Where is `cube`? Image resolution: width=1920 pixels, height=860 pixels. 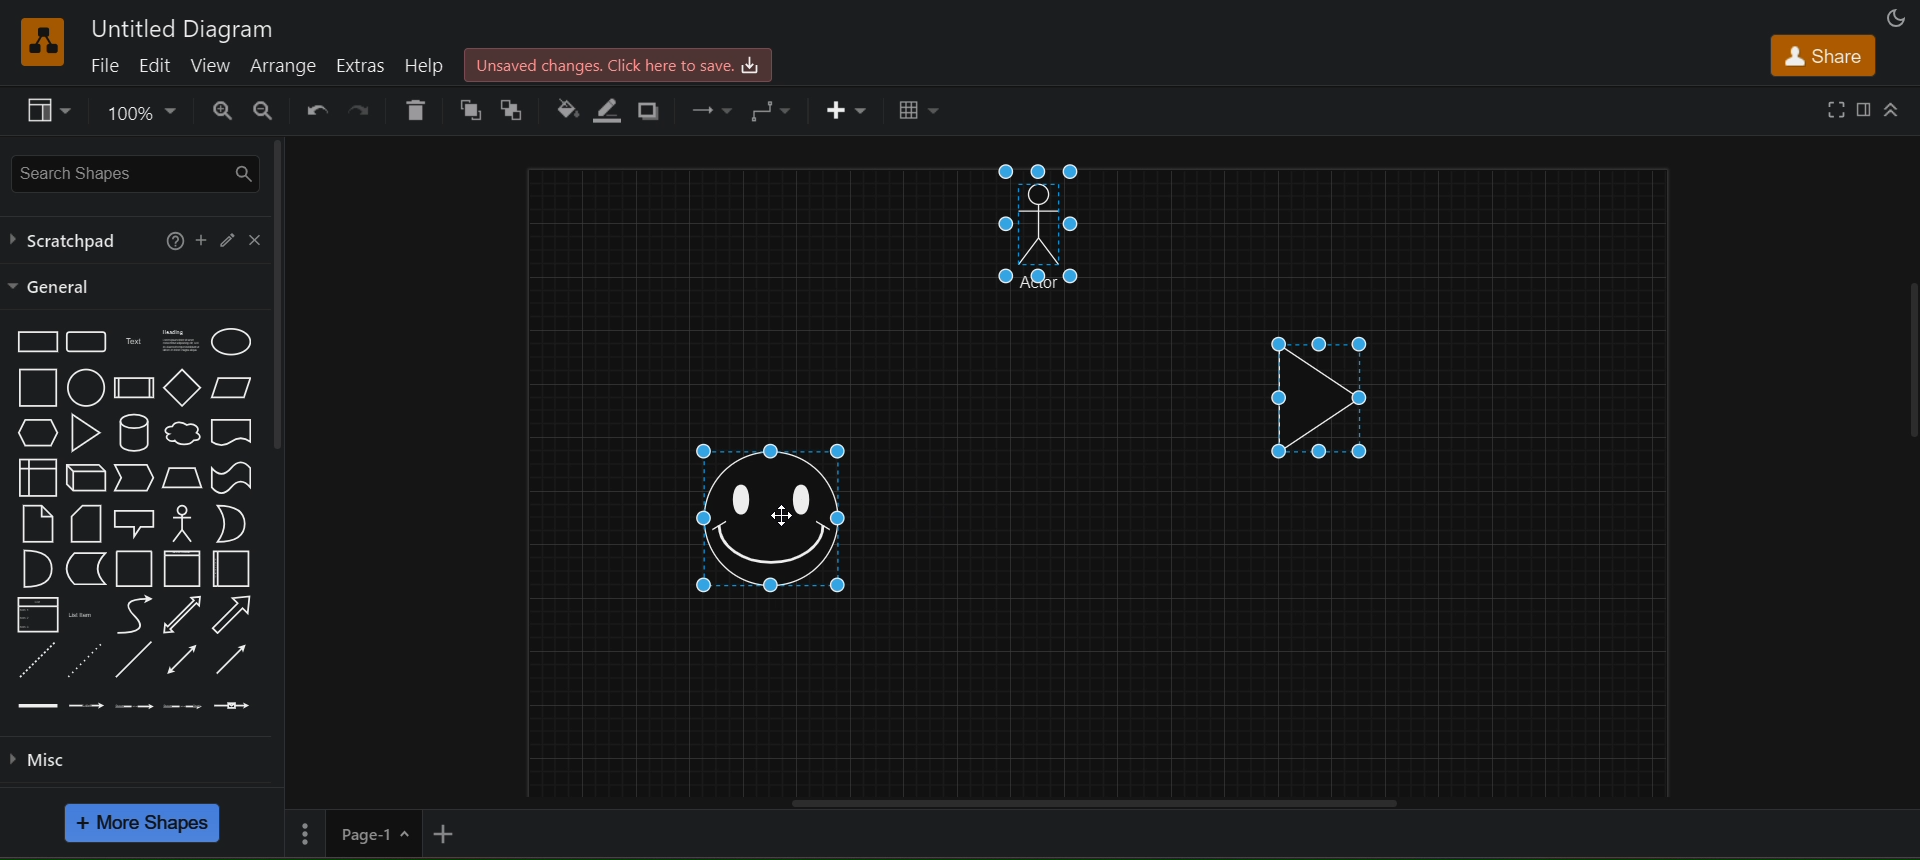 cube is located at coordinates (82, 477).